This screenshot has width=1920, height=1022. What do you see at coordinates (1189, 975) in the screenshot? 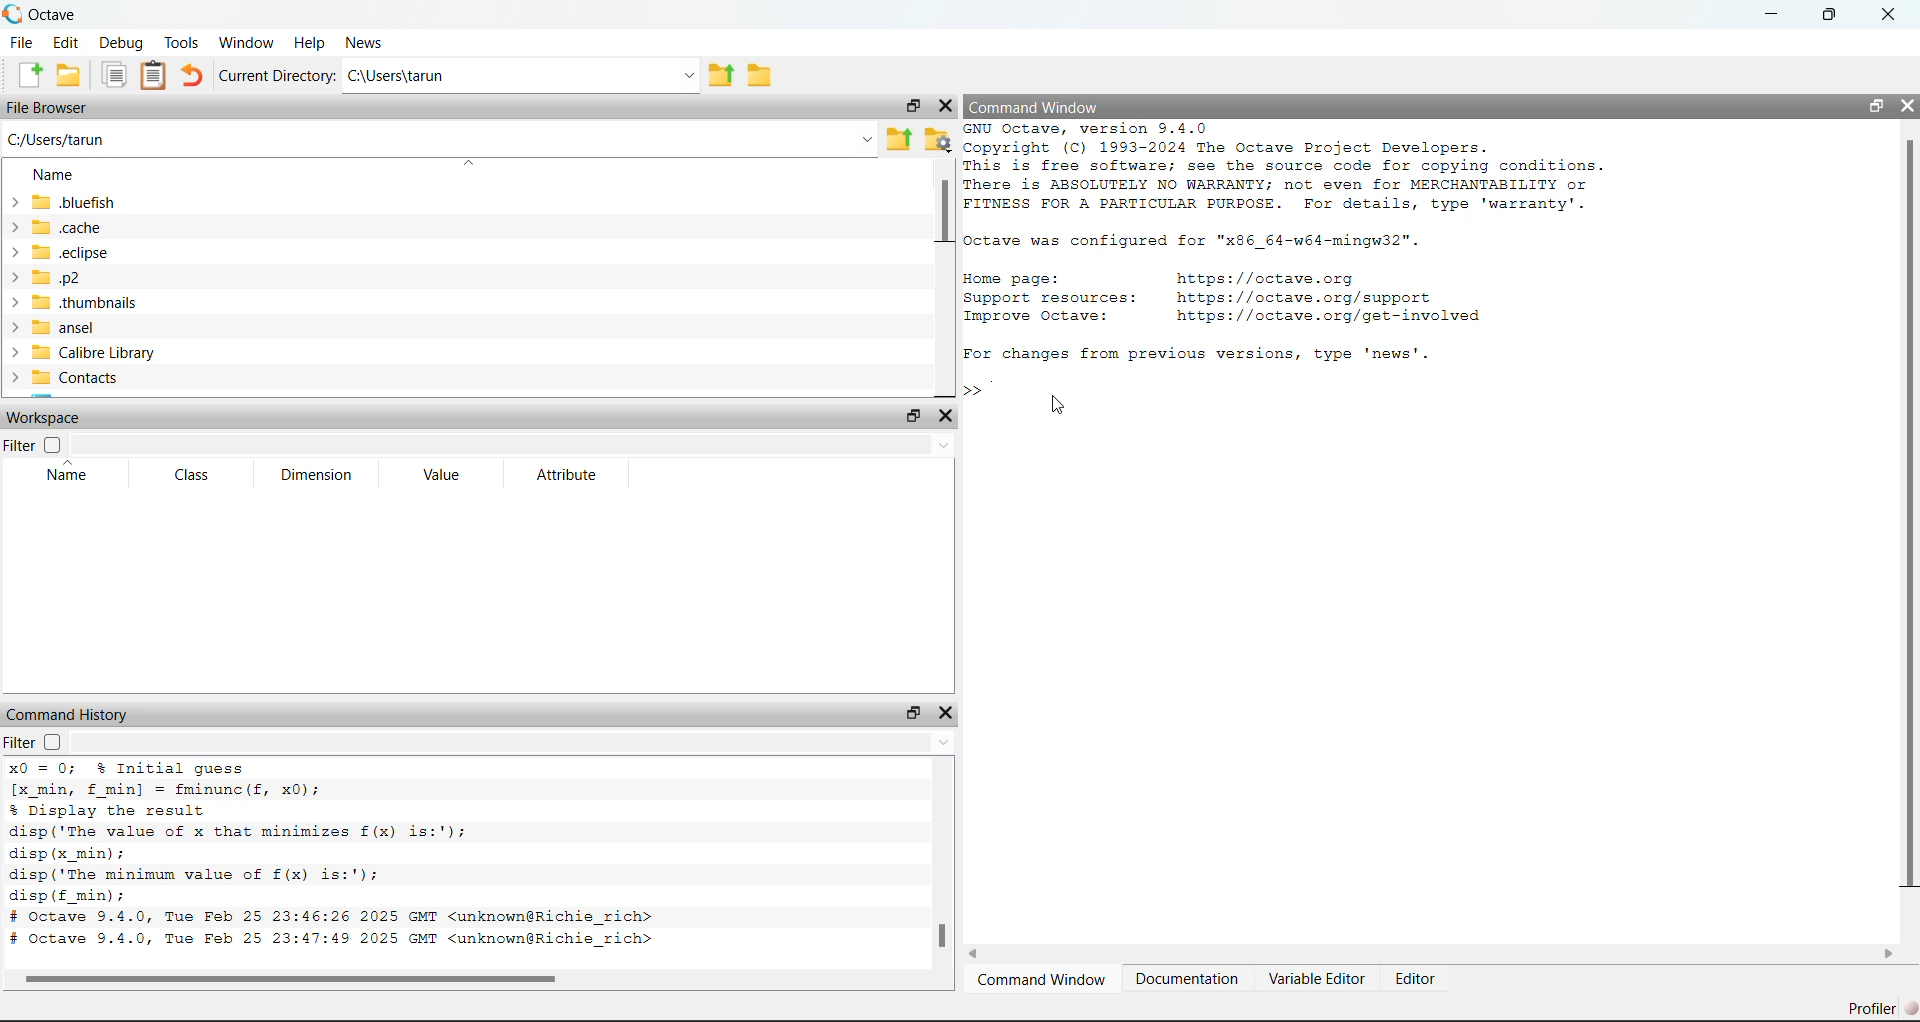
I see `Documentation` at bounding box center [1189, 975].